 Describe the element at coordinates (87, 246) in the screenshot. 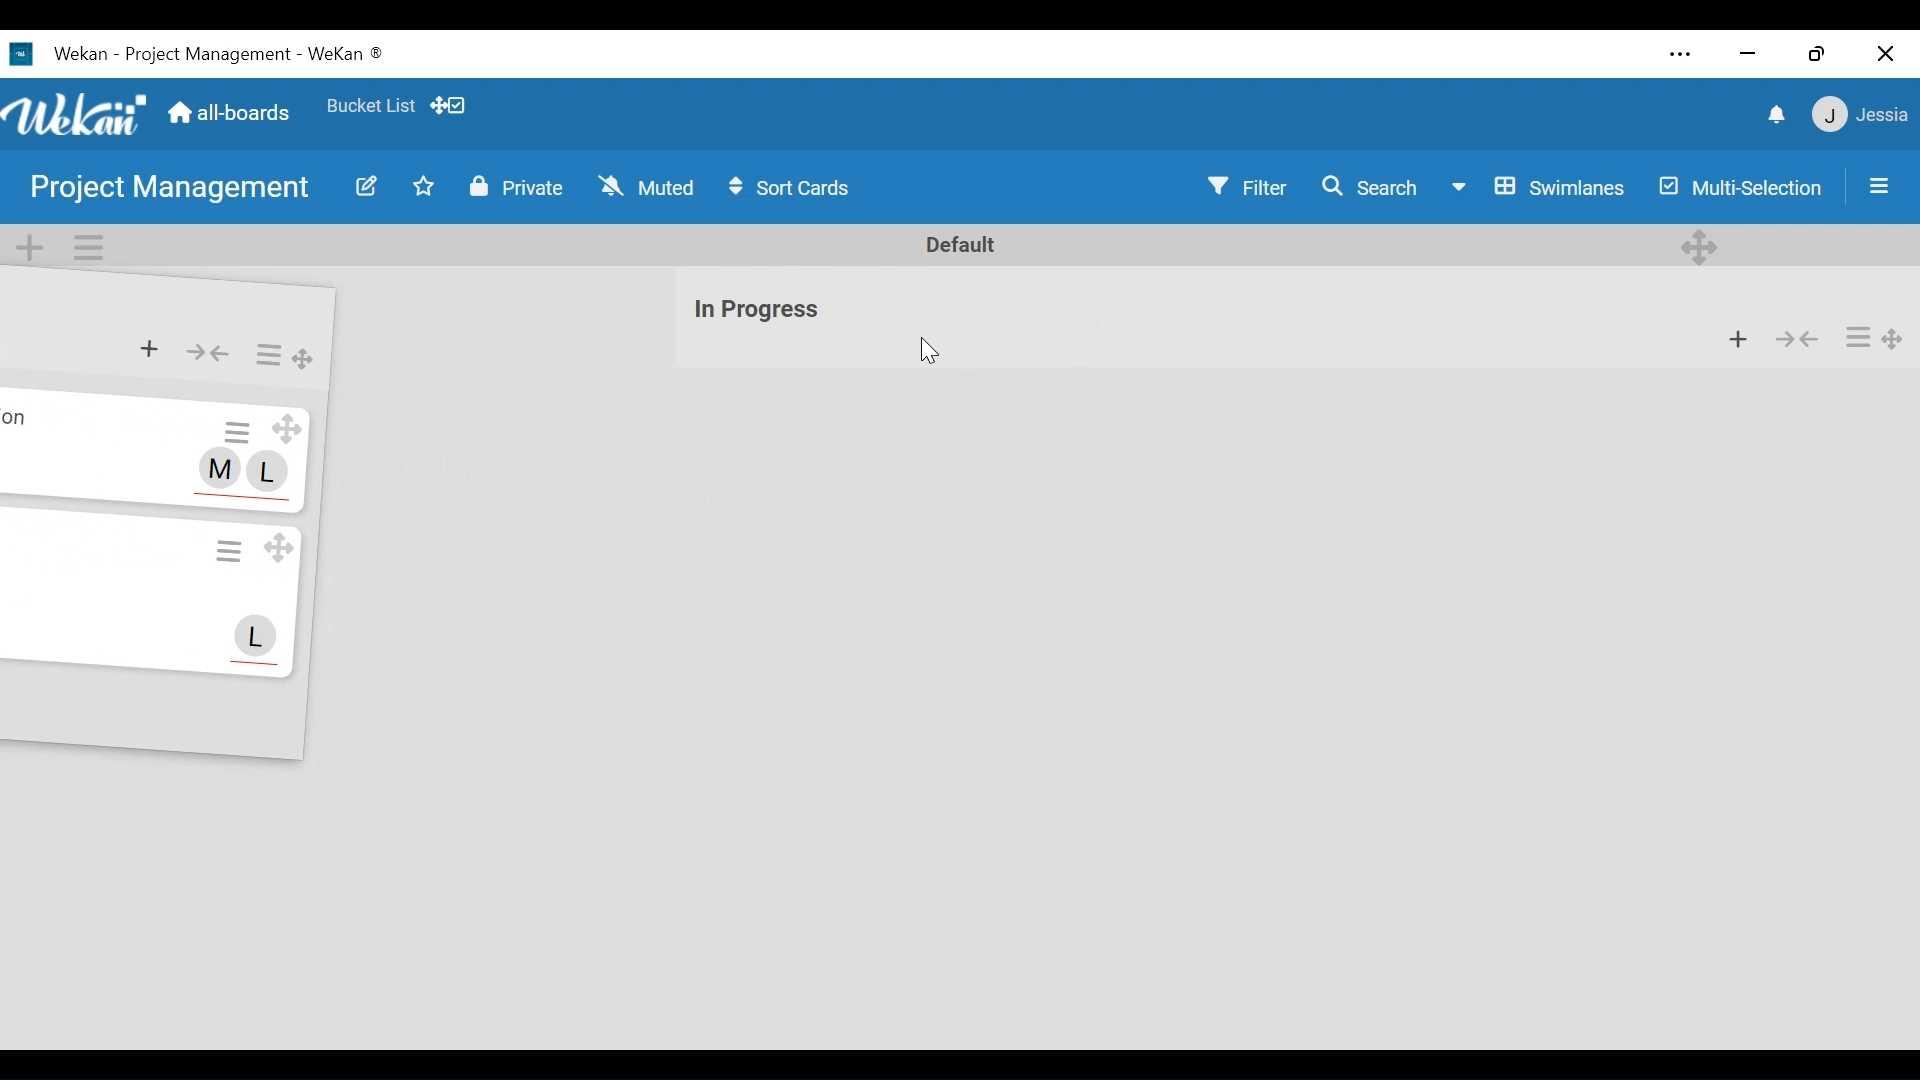

I see `Swimlane actions` at that location.